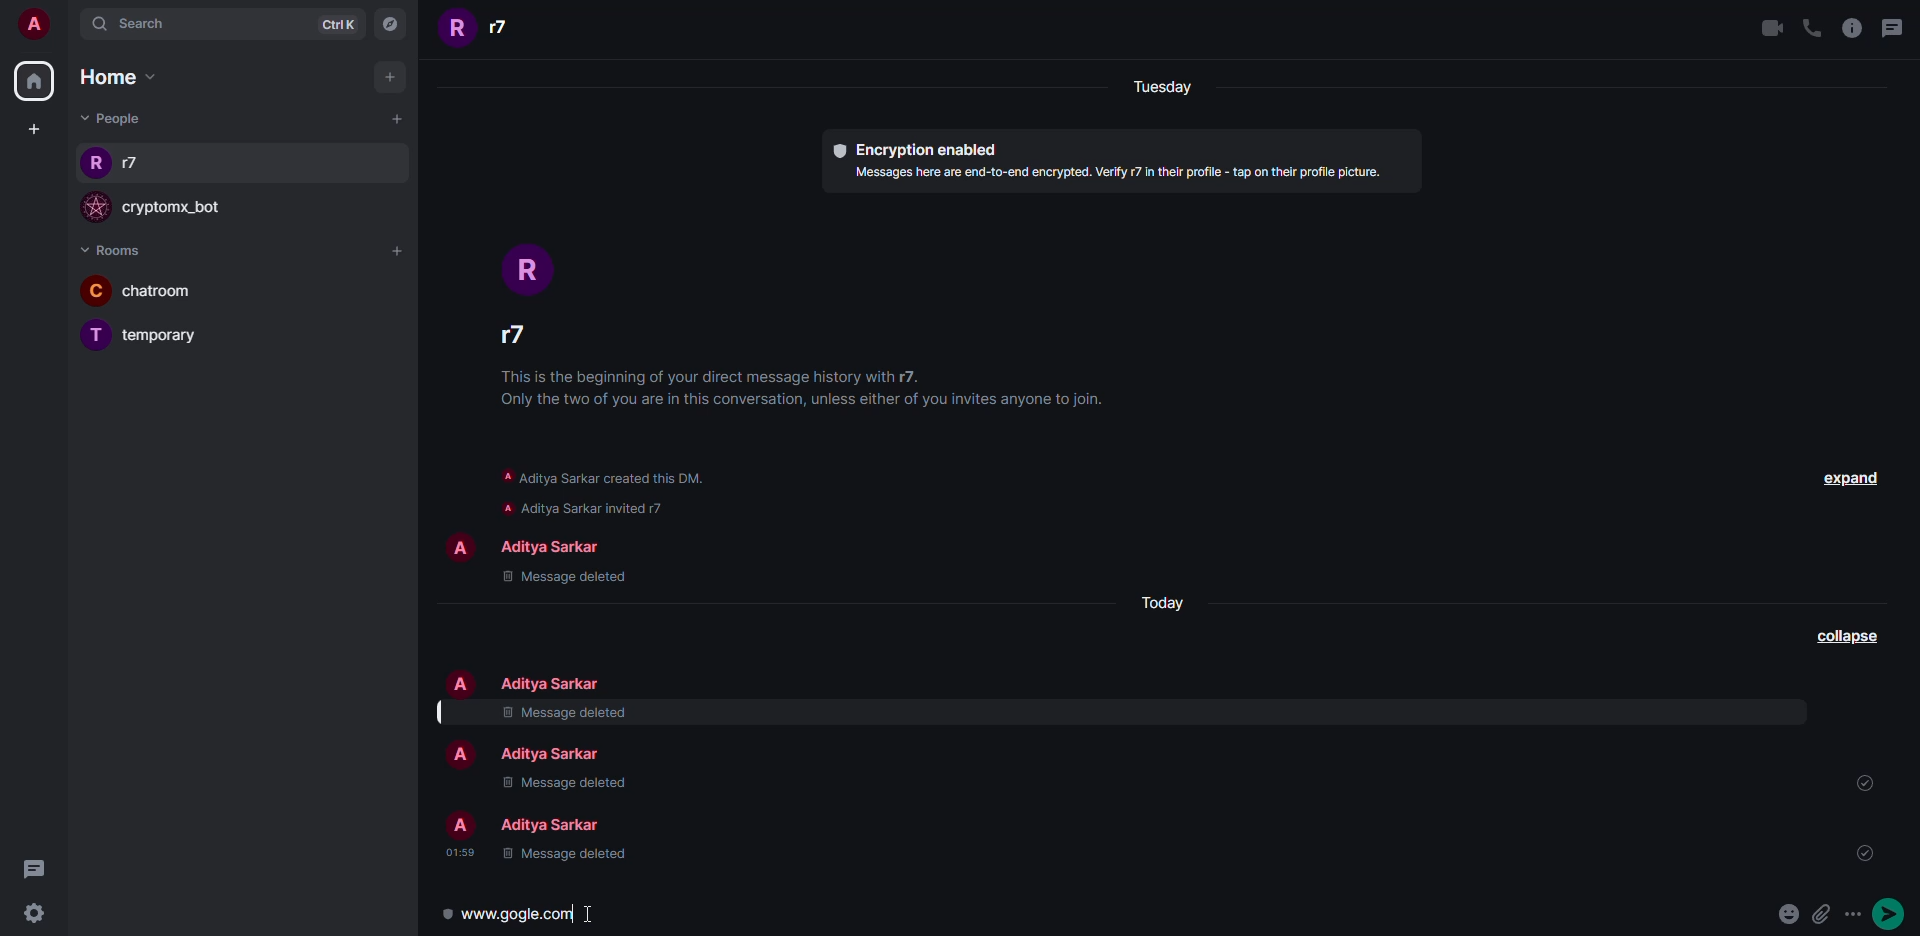  Describe the element at coordinates (389, 77) in the screenshot. I see `add` at that location.